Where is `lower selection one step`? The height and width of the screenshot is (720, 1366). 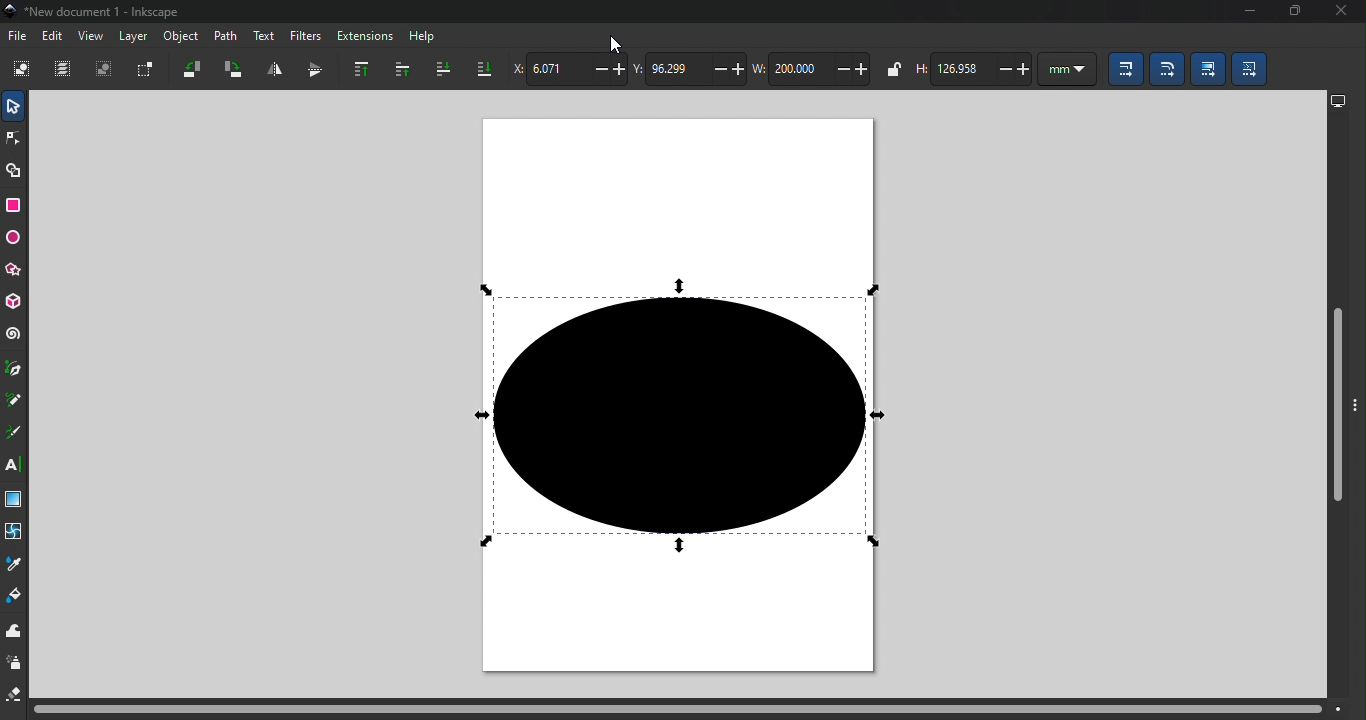
lower selection one step is located at coordinates (444, 70).